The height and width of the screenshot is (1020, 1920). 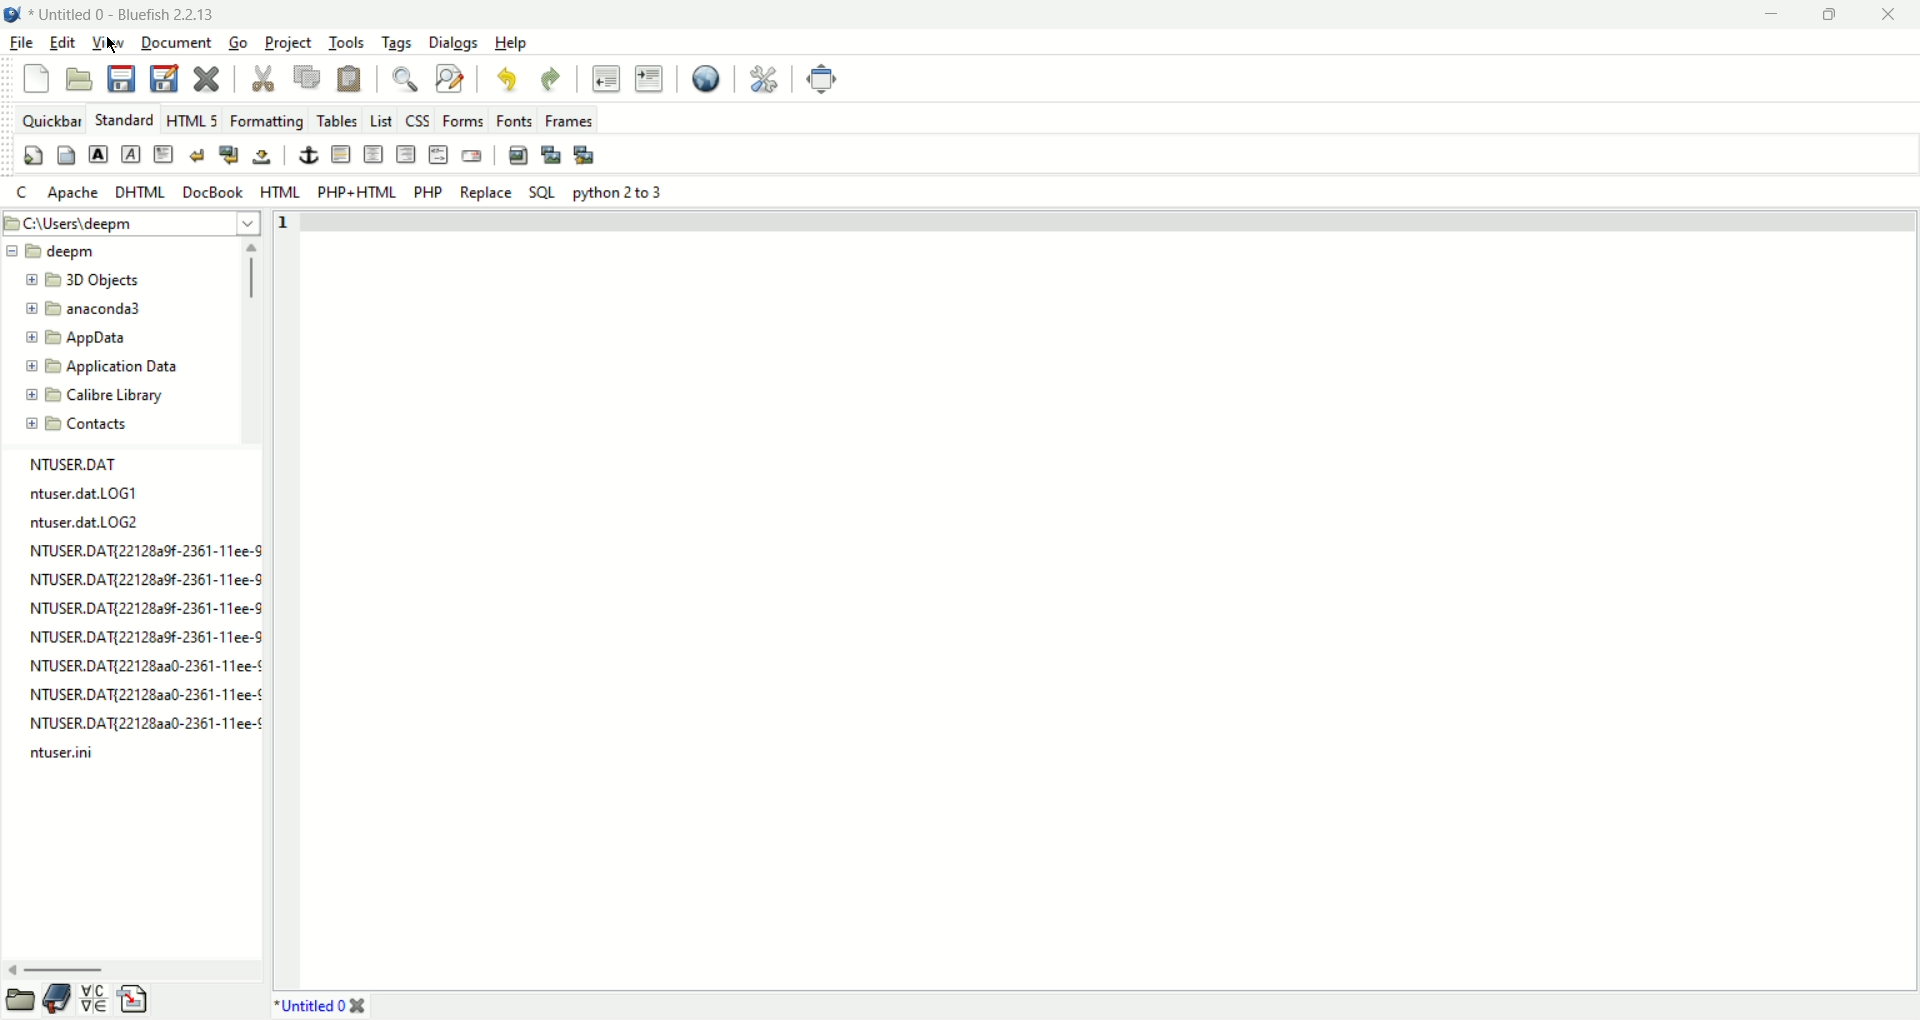 I want to click on new file, so click(x=36, y=78).